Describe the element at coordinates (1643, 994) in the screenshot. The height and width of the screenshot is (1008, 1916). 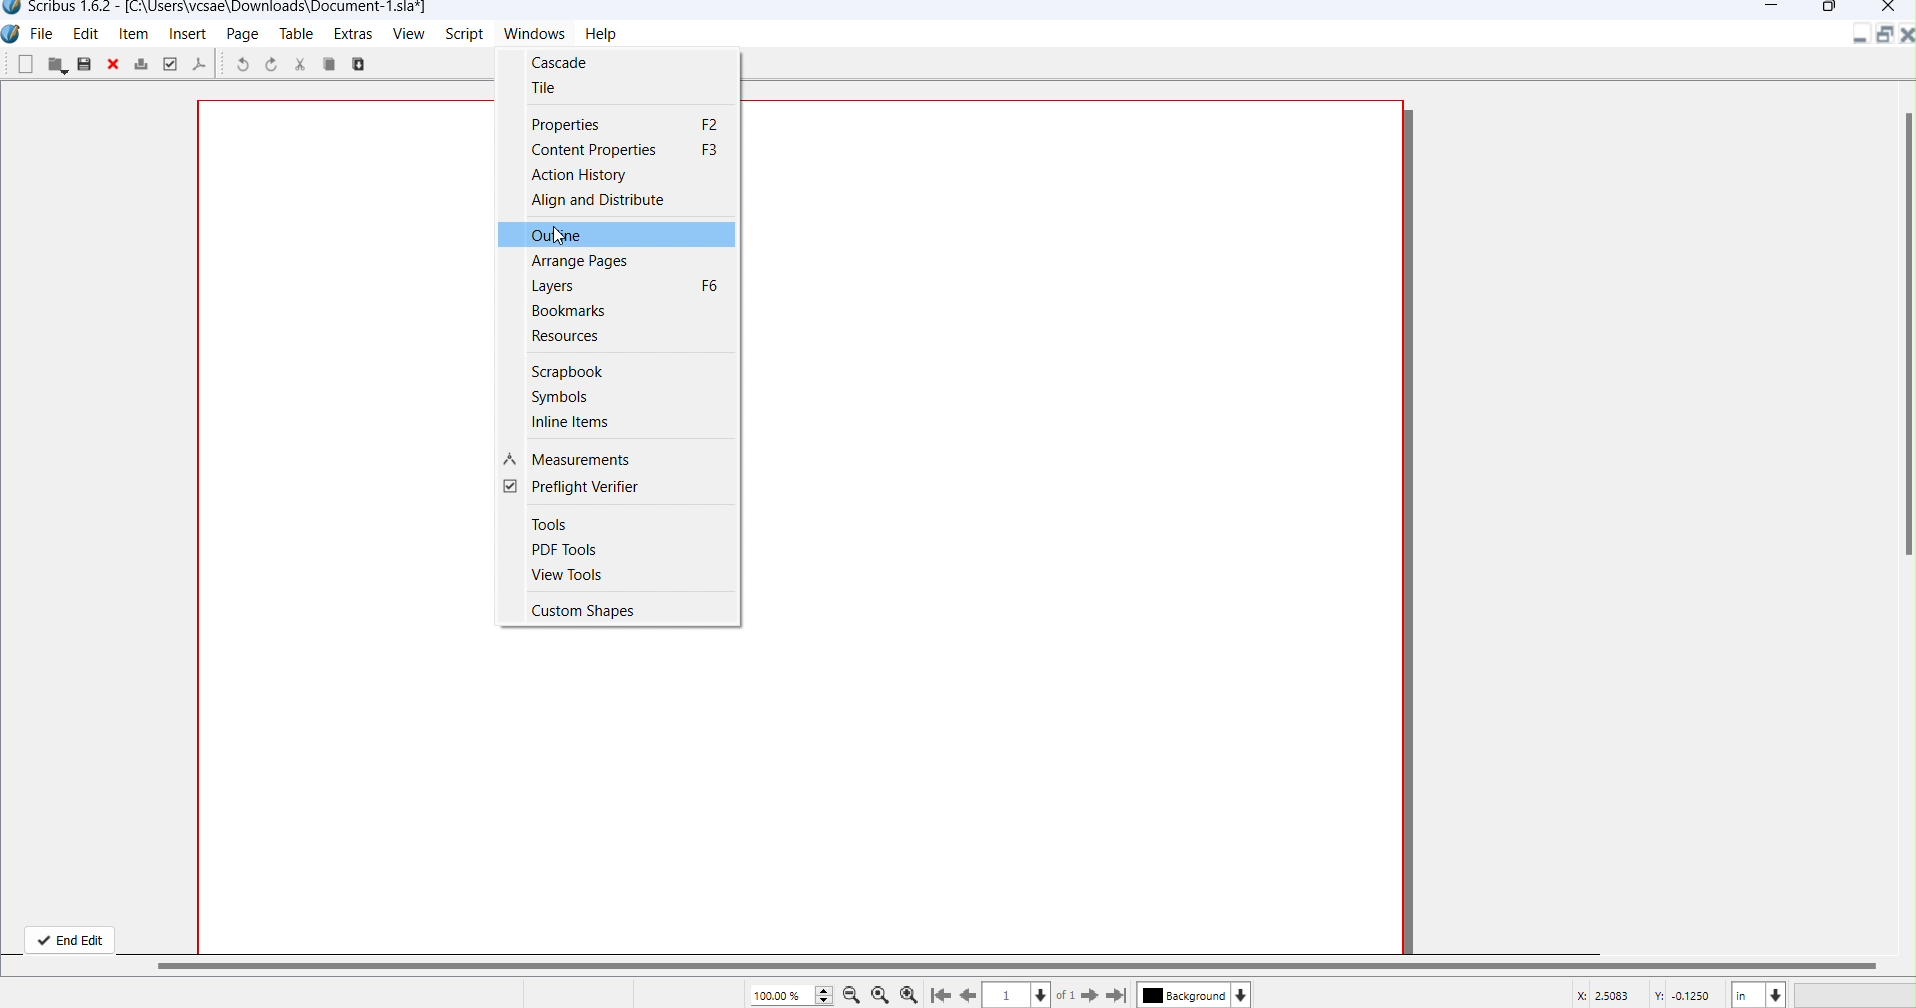
I see `X: 25083  Y: -01250` at that location.